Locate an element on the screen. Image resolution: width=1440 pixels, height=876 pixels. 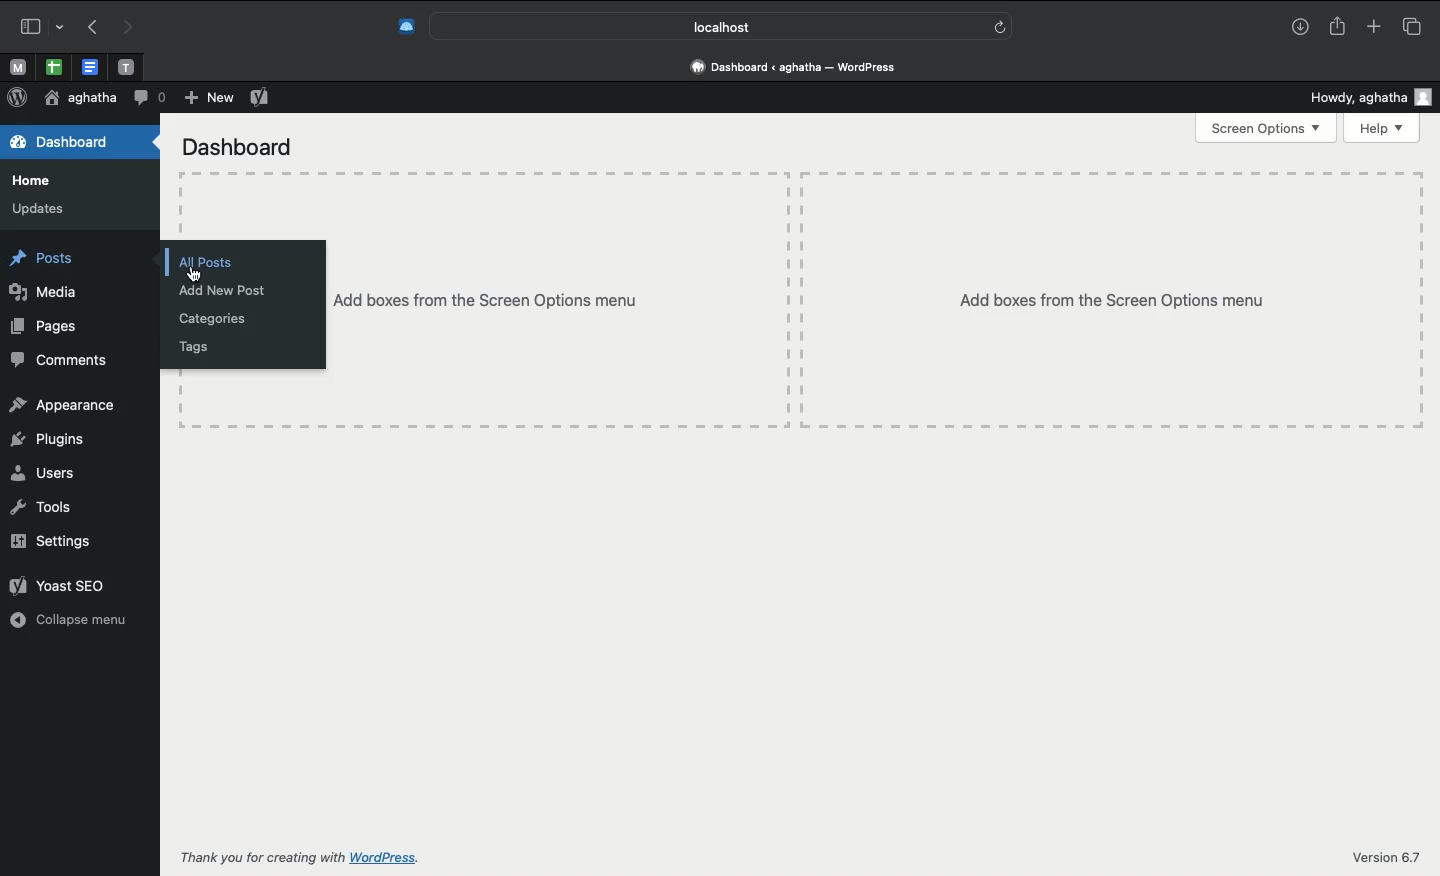
Howdy user is located at coordinates (1372, 98).